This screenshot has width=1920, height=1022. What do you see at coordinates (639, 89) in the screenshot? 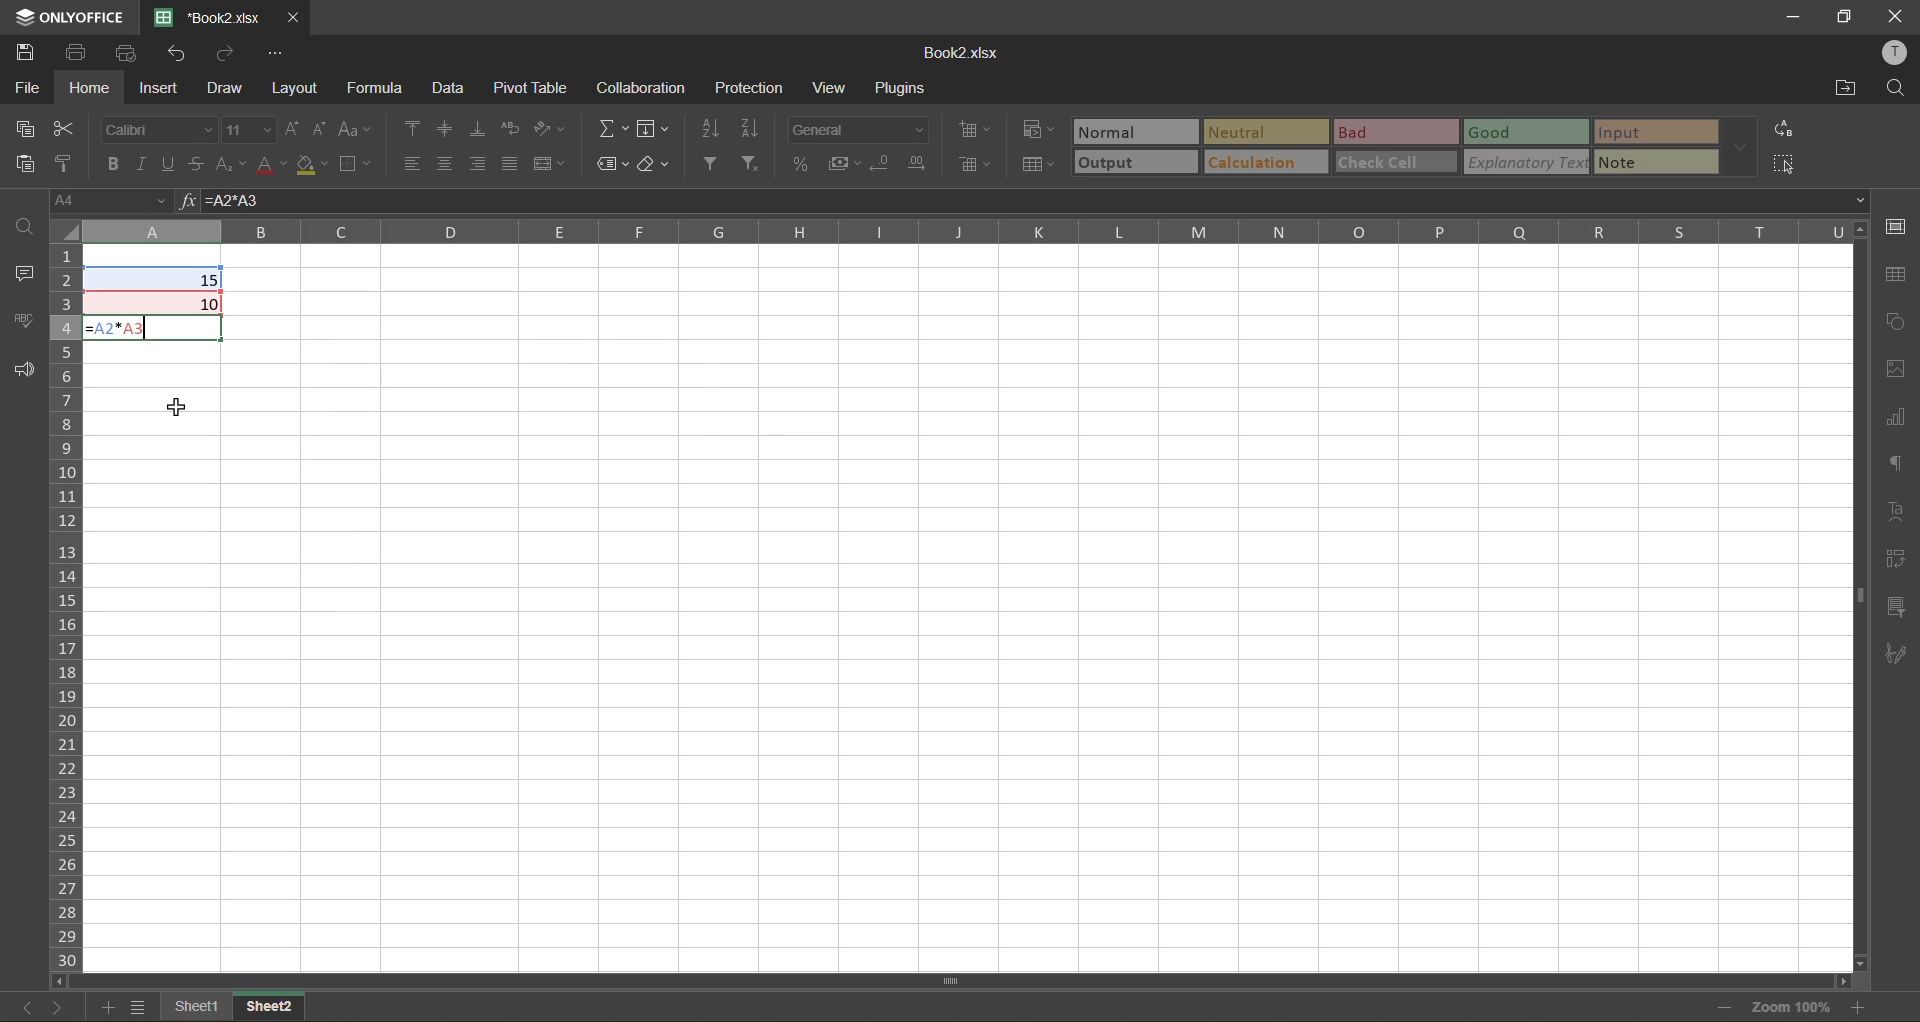
I see `collaboration` at bounding box center [639, 89].